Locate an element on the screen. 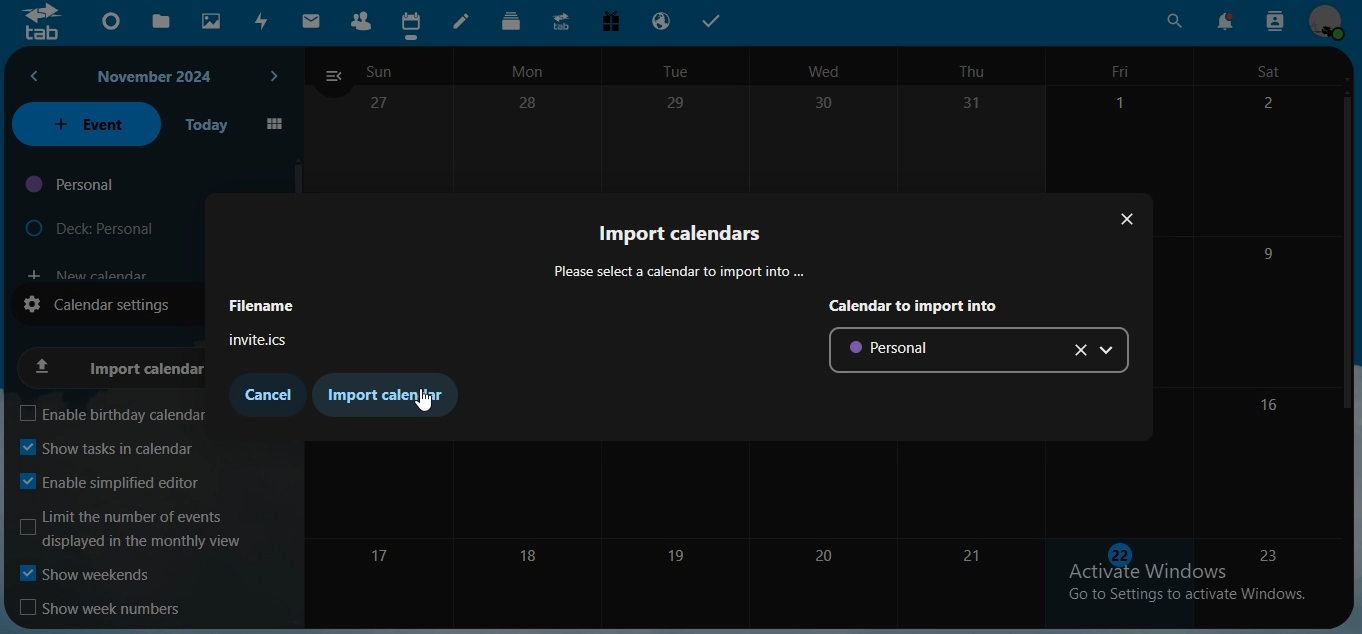 The height and width of the screenshot is (634, 1362). show week numbers is located at coordinates (103, 609).